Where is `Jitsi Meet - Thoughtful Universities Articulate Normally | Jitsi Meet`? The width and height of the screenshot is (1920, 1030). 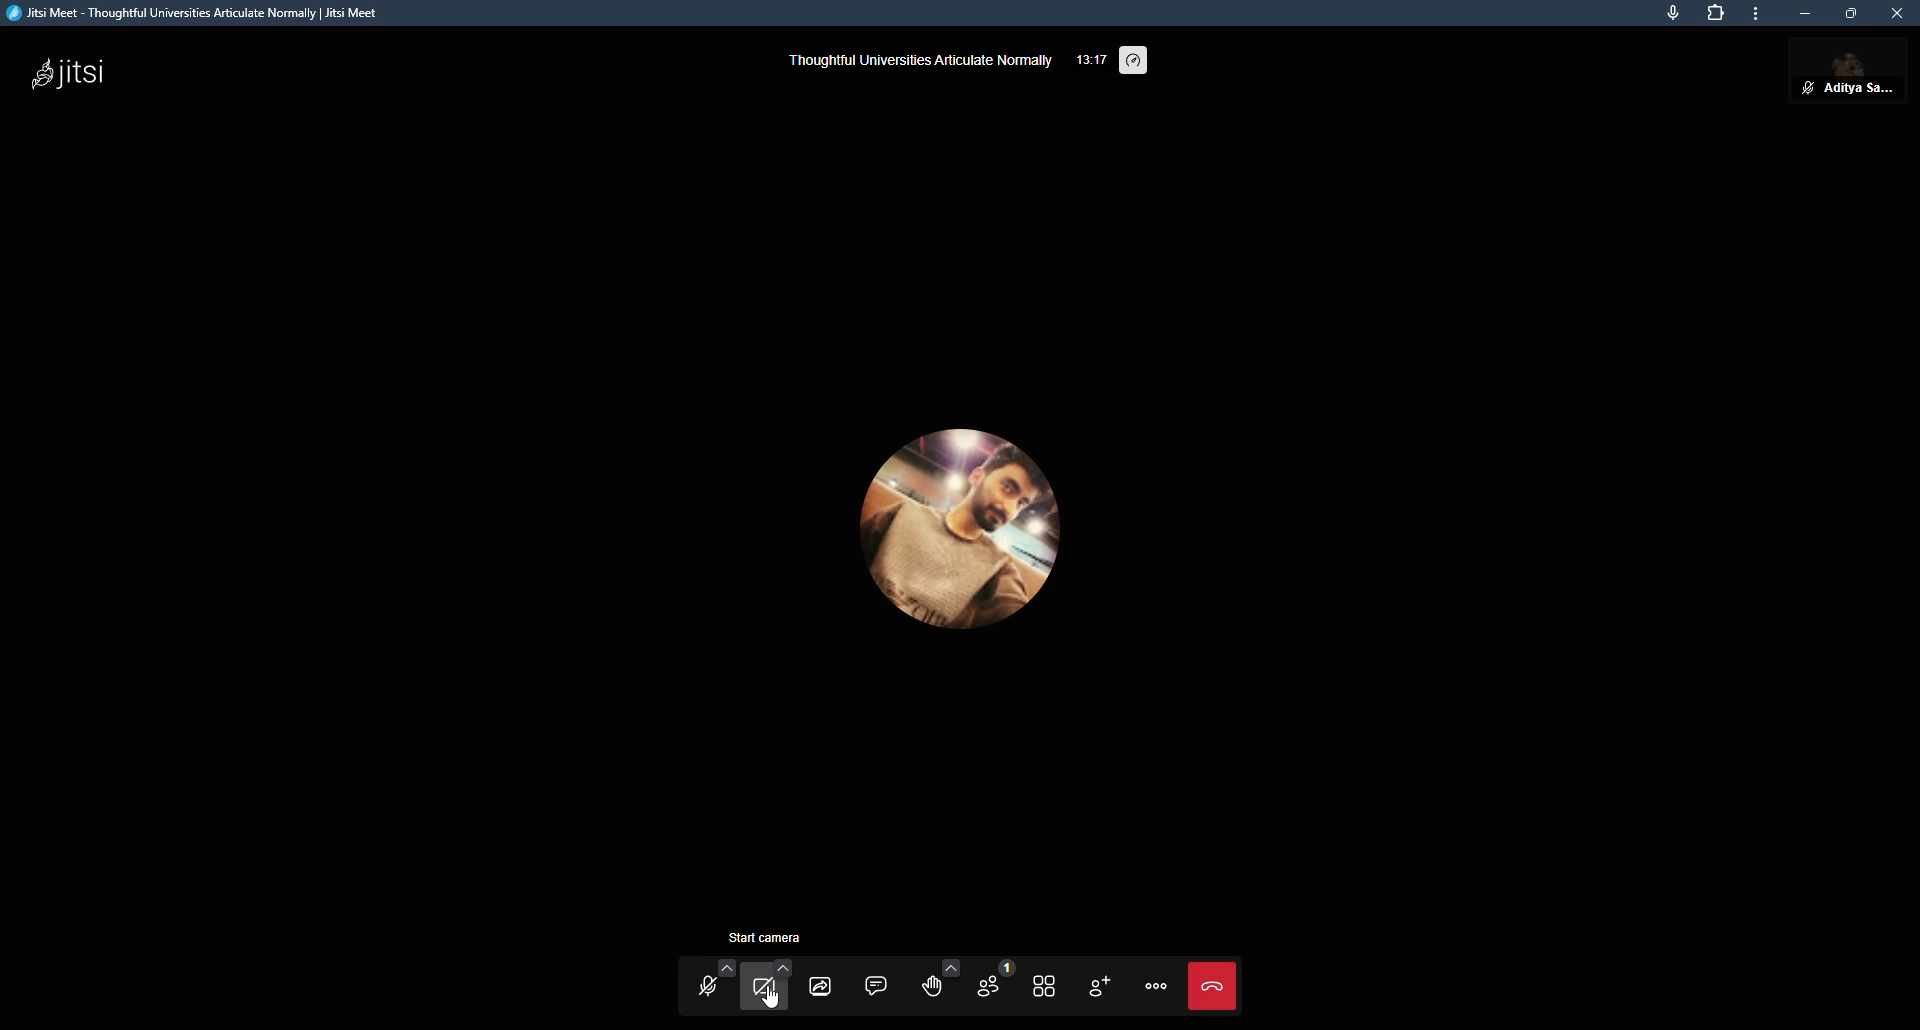
Jitsi Meet - Thoughtful Universities Articulate Normally | Jitsi Meet is located at coordinates (210, 13).